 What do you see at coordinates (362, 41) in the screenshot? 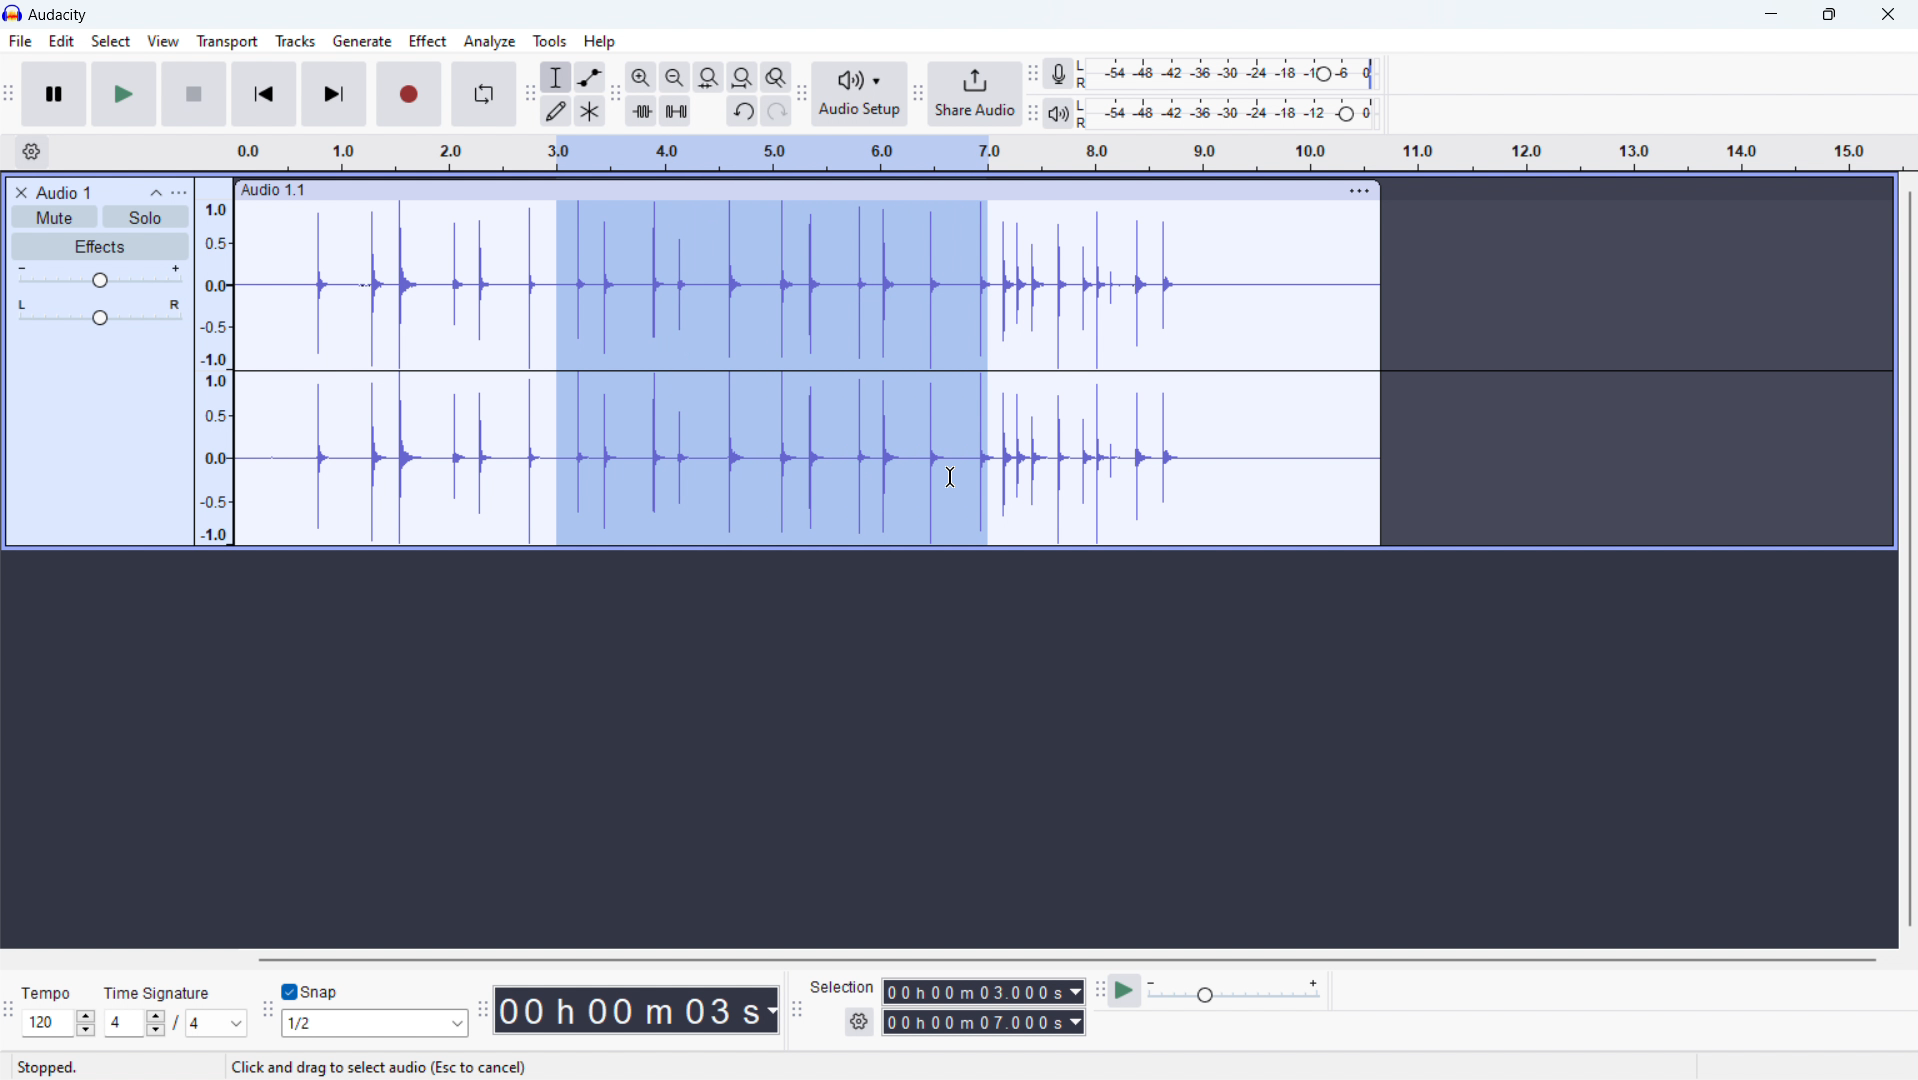
I see `generate` at bounding box center [362, 41].